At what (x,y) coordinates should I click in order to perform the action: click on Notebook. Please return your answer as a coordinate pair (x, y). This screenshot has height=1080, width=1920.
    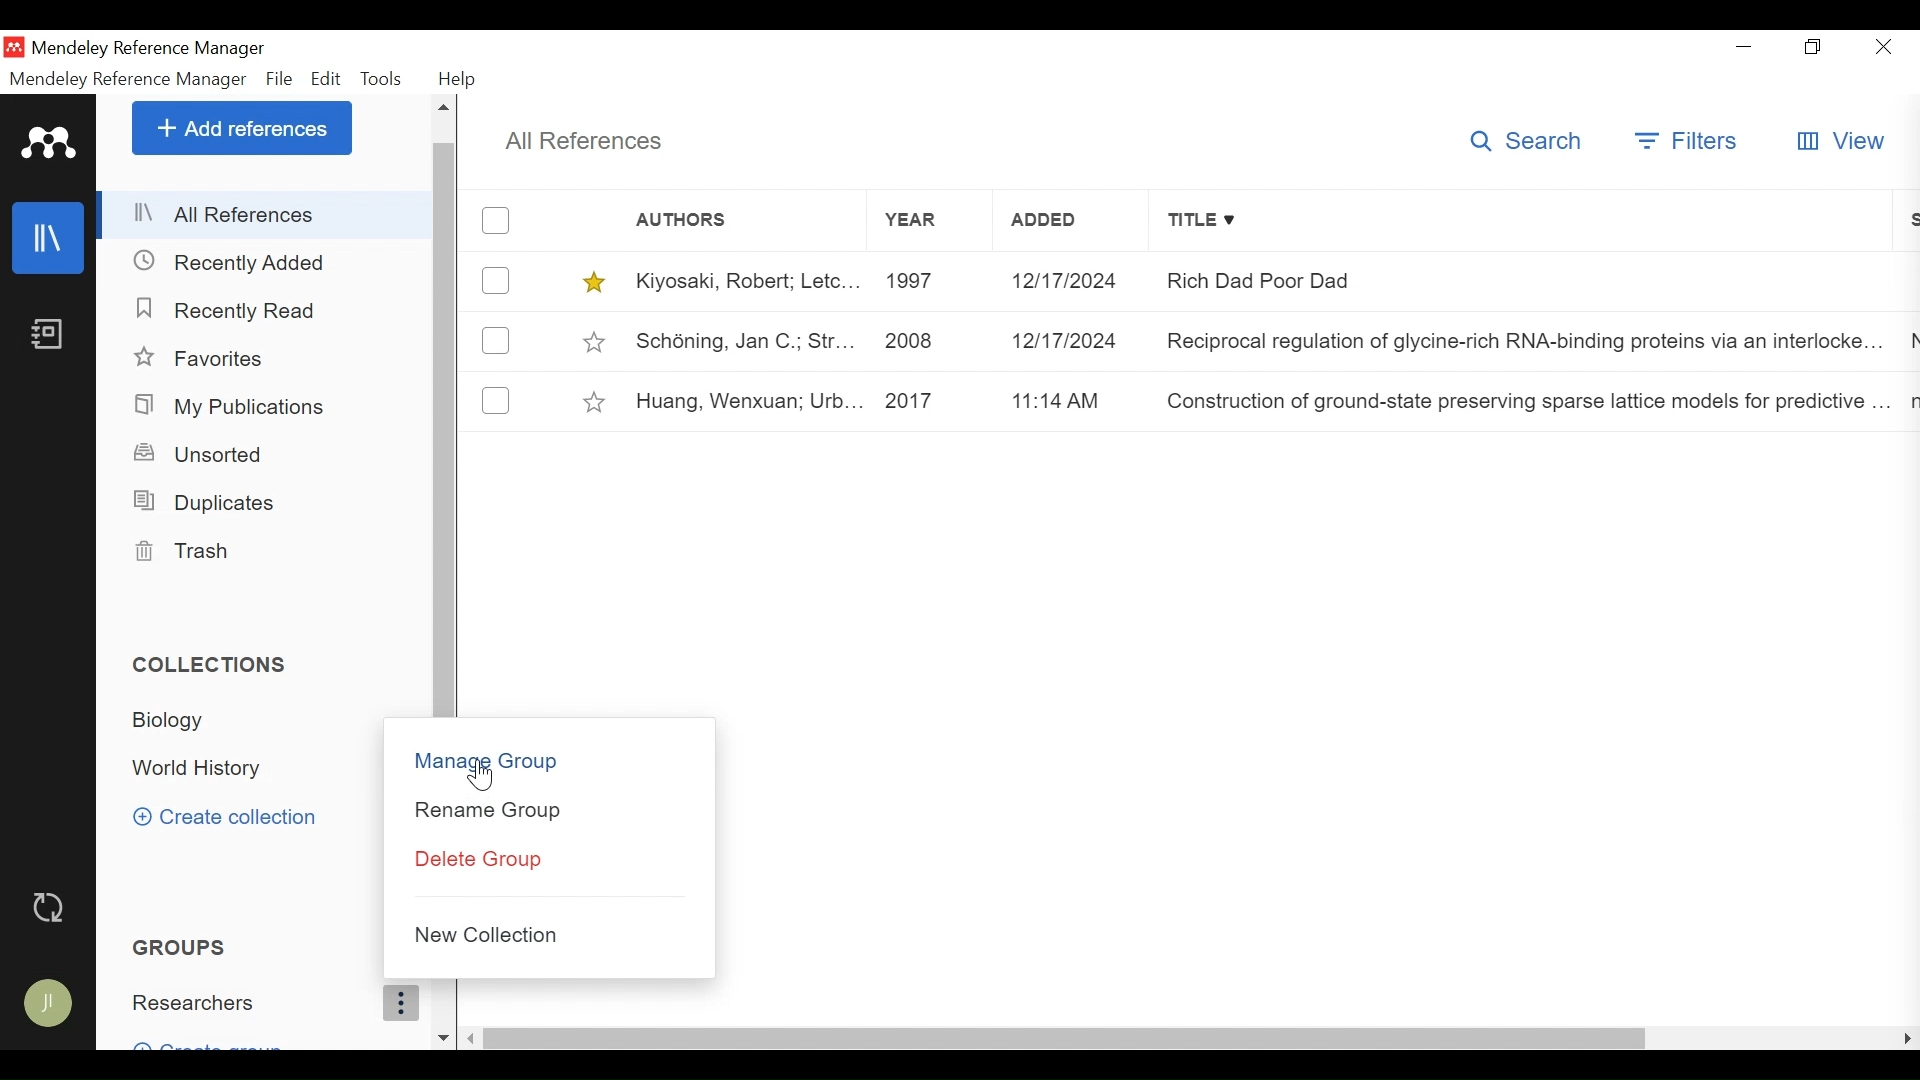
    Looking at the image, I should click on (49, 336).